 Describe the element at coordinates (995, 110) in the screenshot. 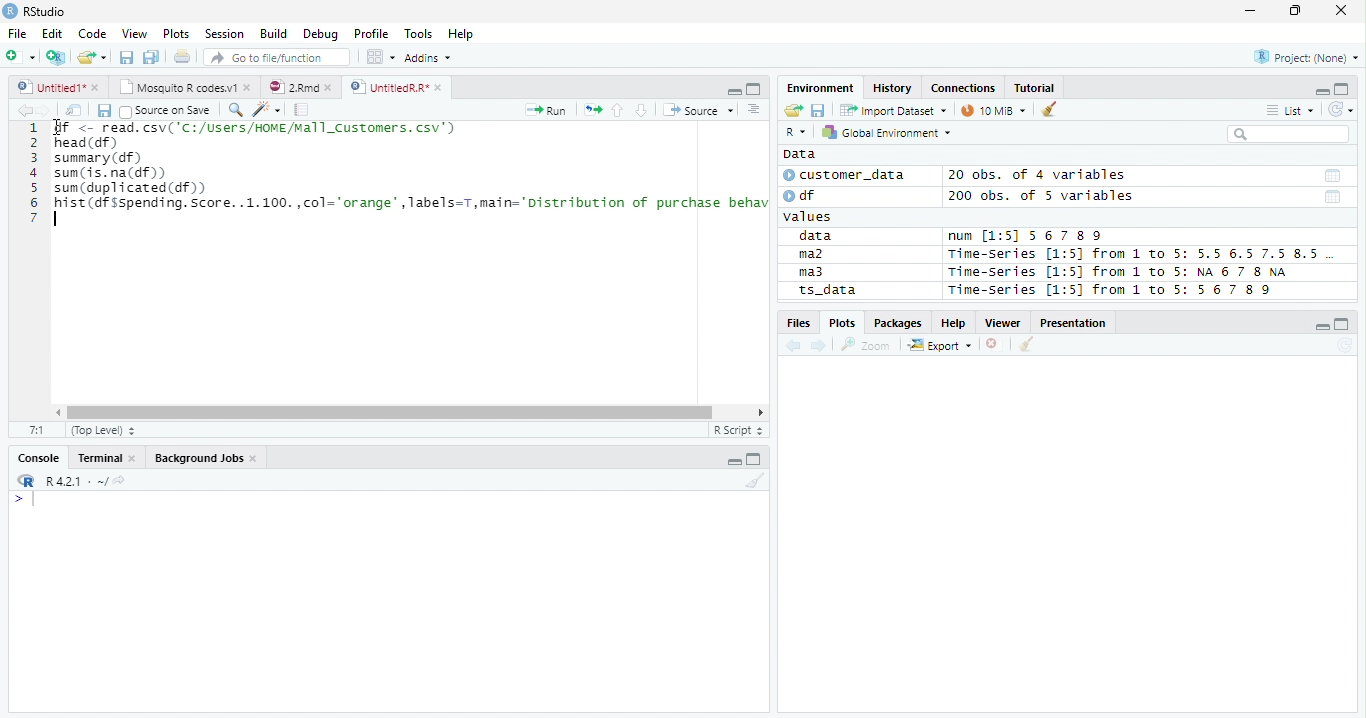

I see `10 MiB` at that location.